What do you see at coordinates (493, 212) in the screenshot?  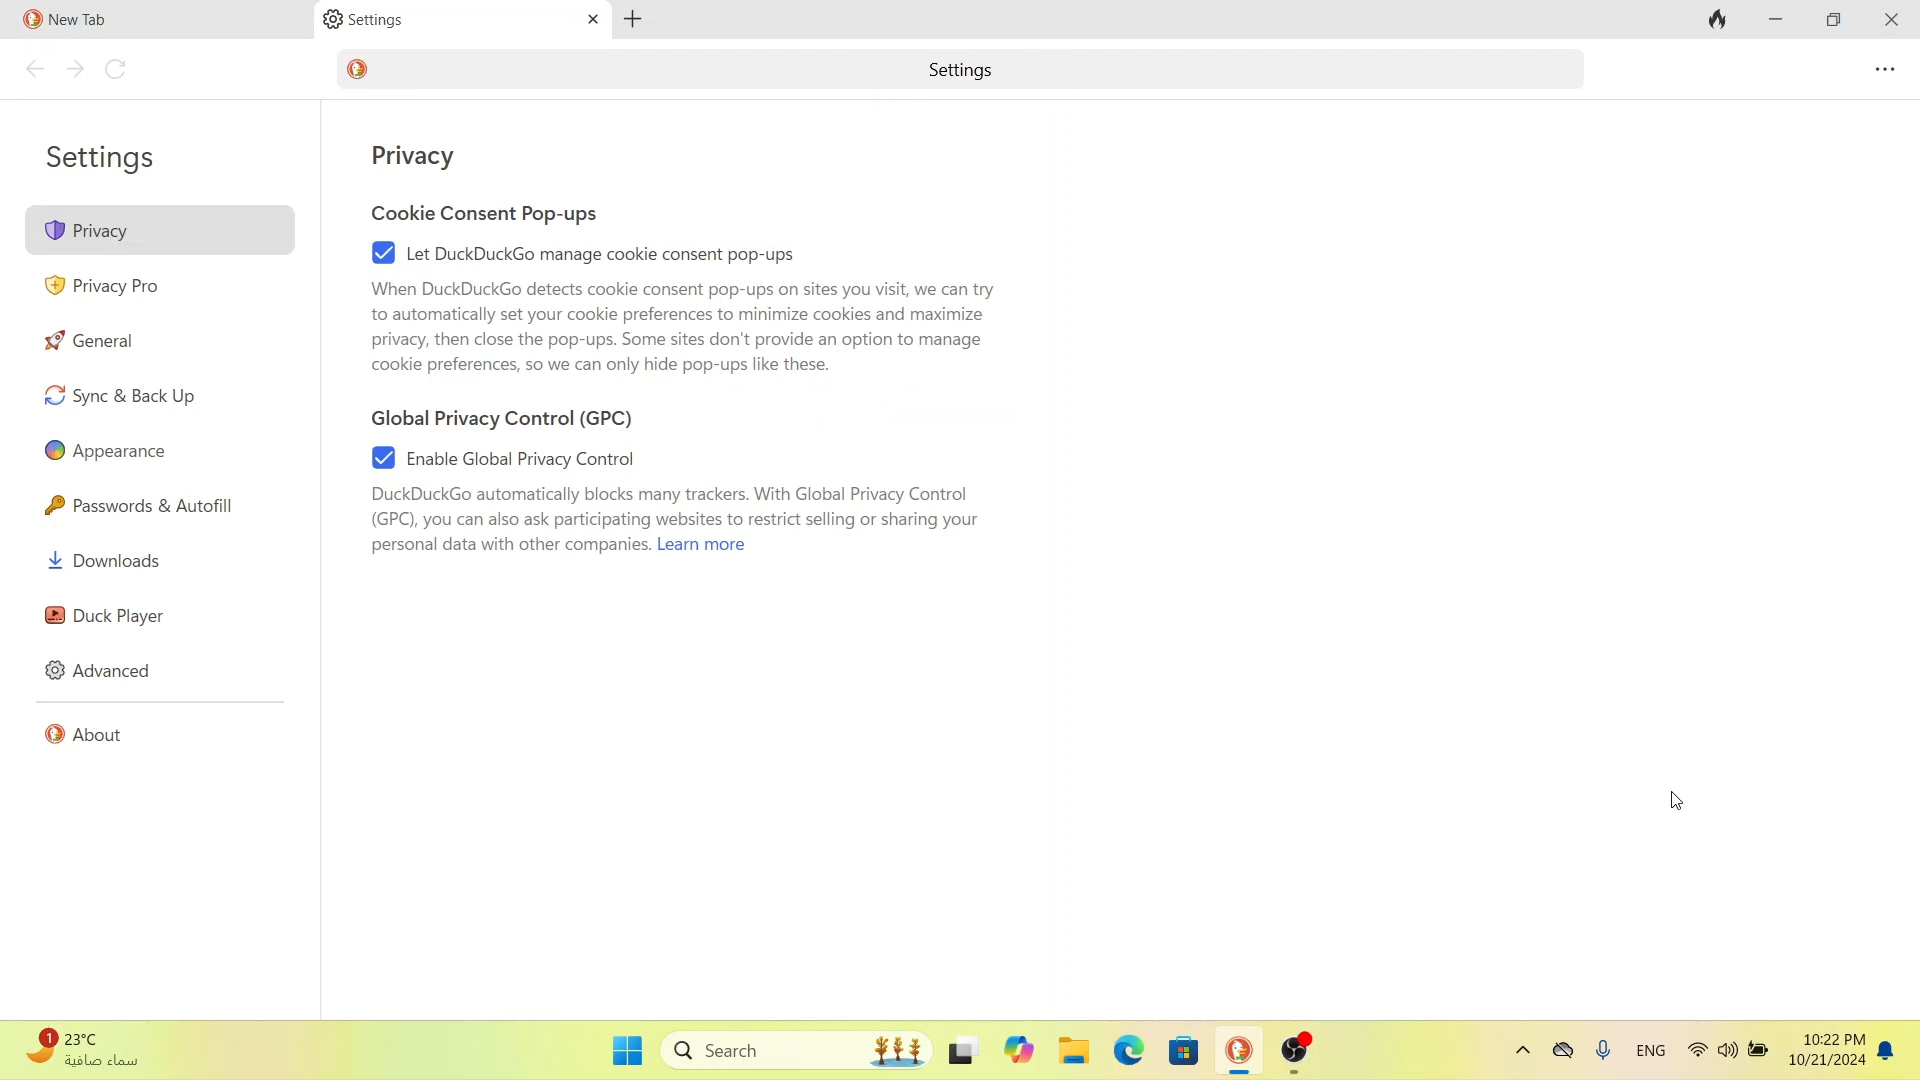 I see `cookie consent` at bounding box center [493, 212].